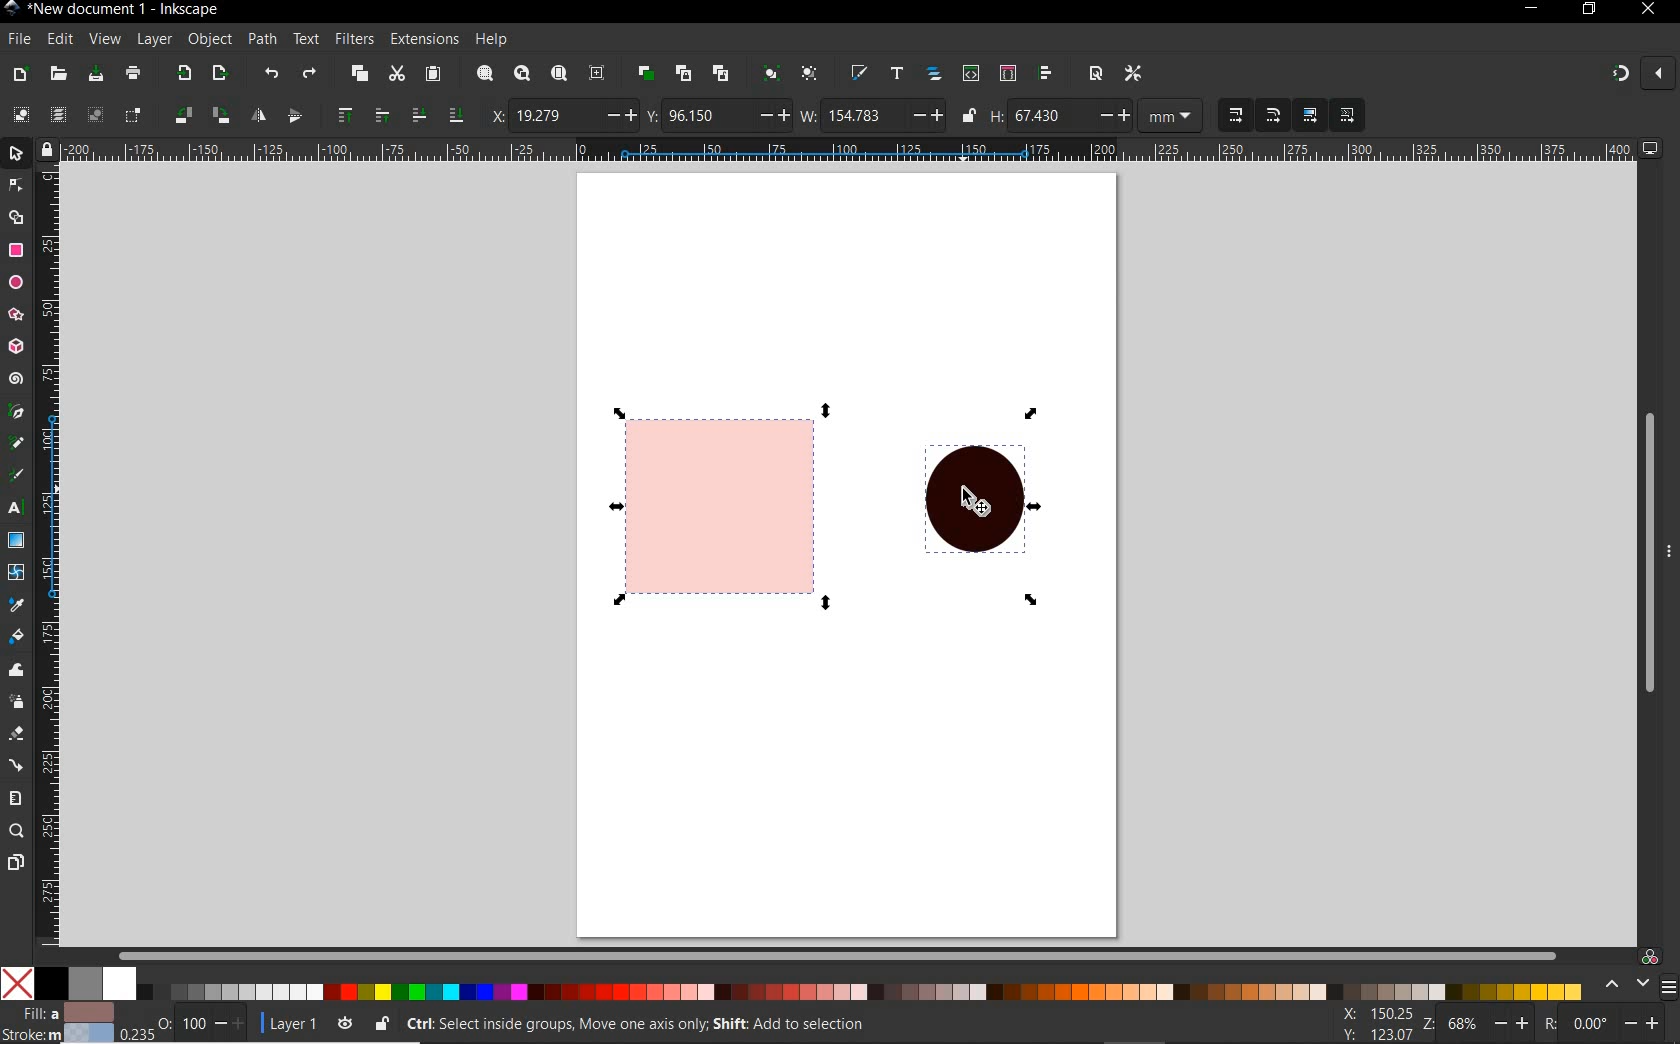 This screenshot has width=1680, height=1044. I want to click on close, so click(1646, 10).